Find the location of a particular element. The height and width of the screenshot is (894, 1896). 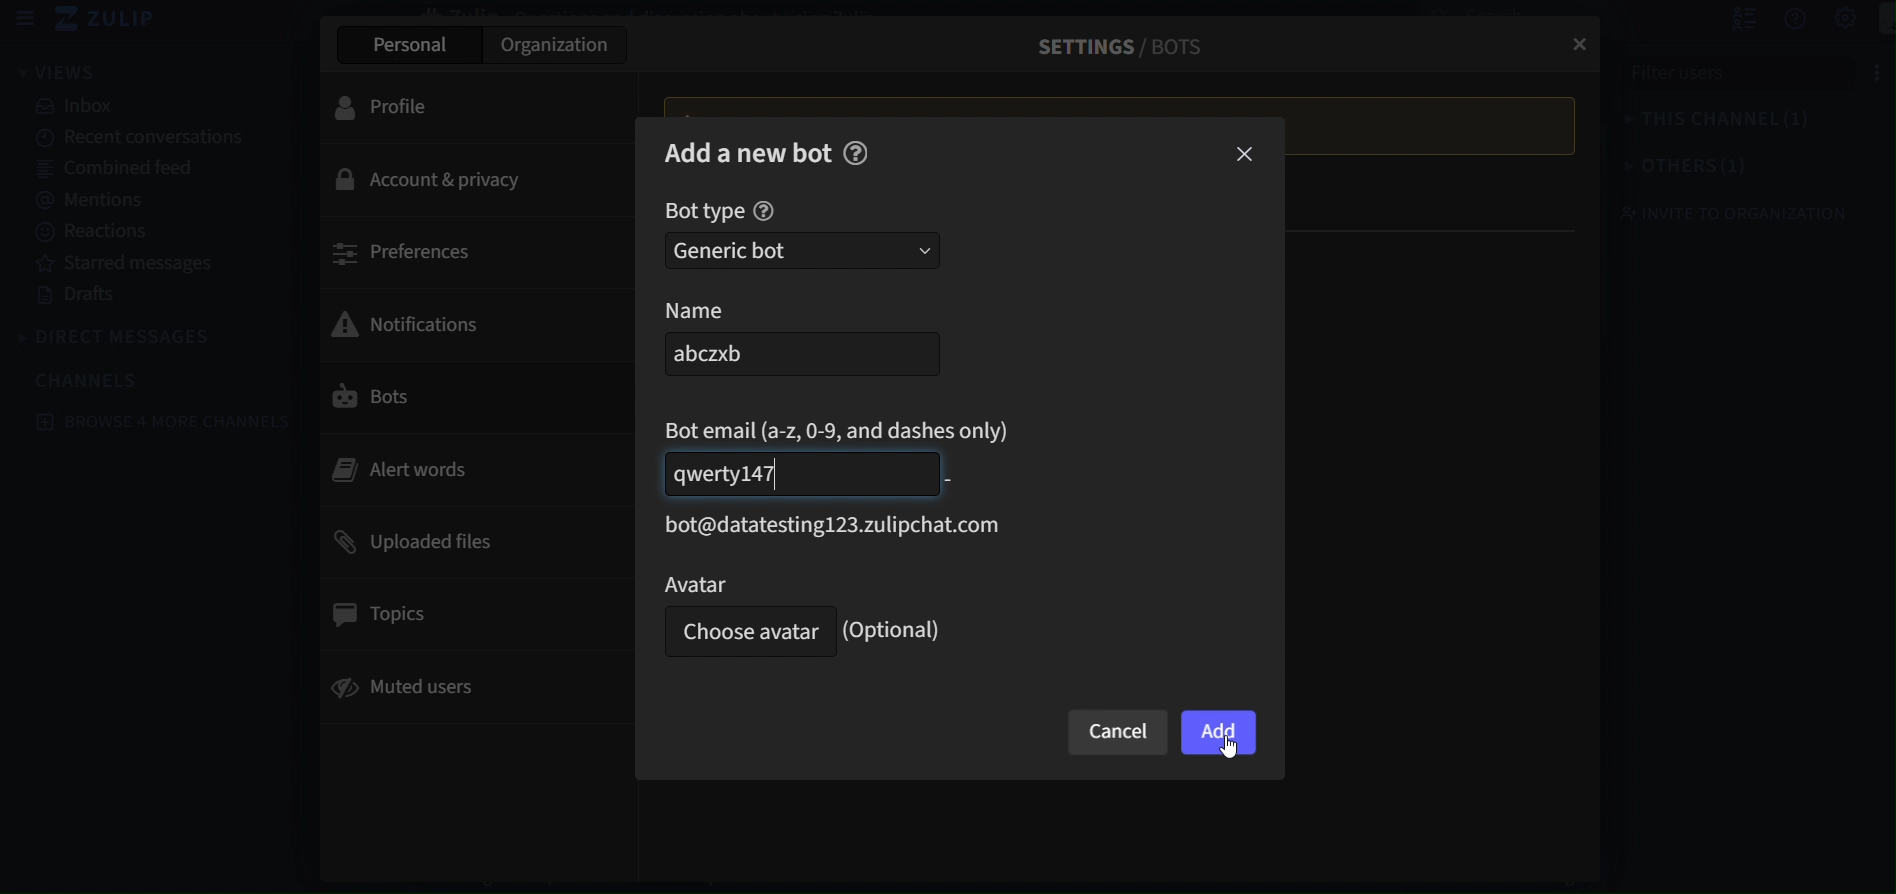

avatar is located at coordinates (743, 583).